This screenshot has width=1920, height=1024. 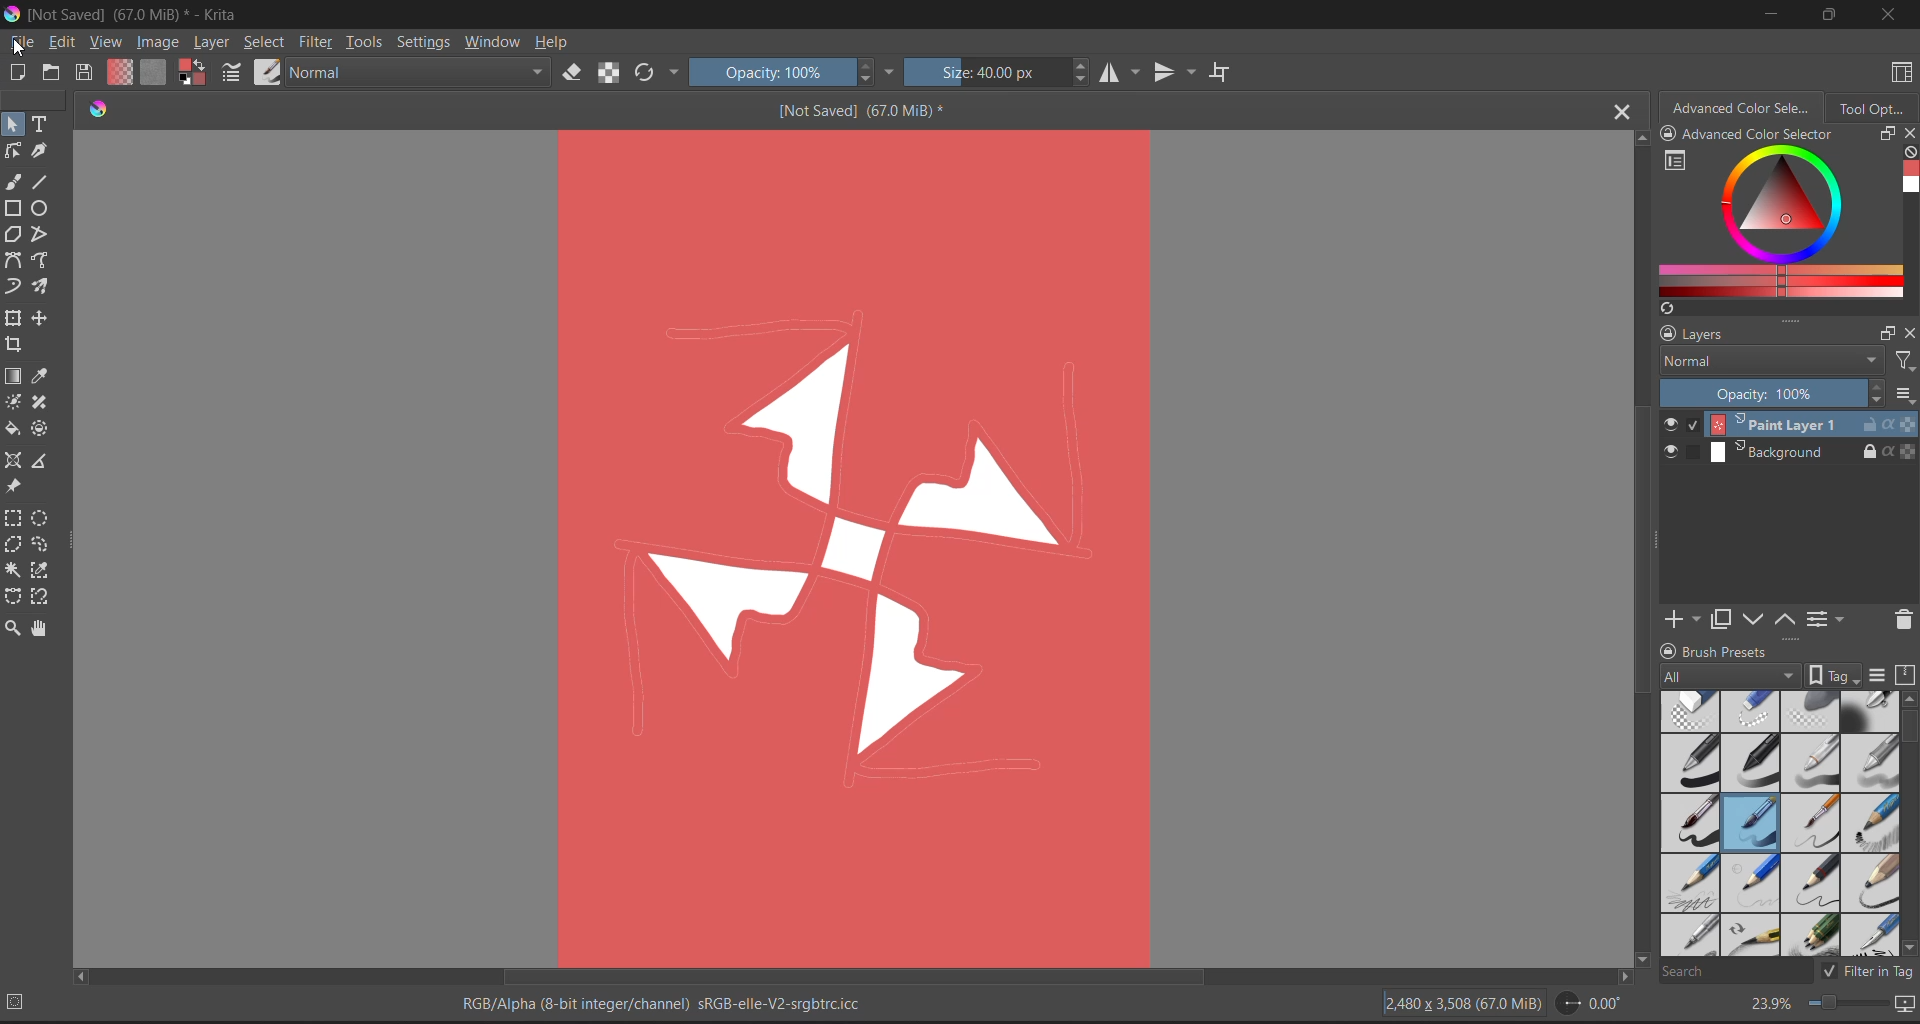 What do you see at coordinates (427, 42) in the screenshot?
I see `settings` at bounding box center [427, 42].